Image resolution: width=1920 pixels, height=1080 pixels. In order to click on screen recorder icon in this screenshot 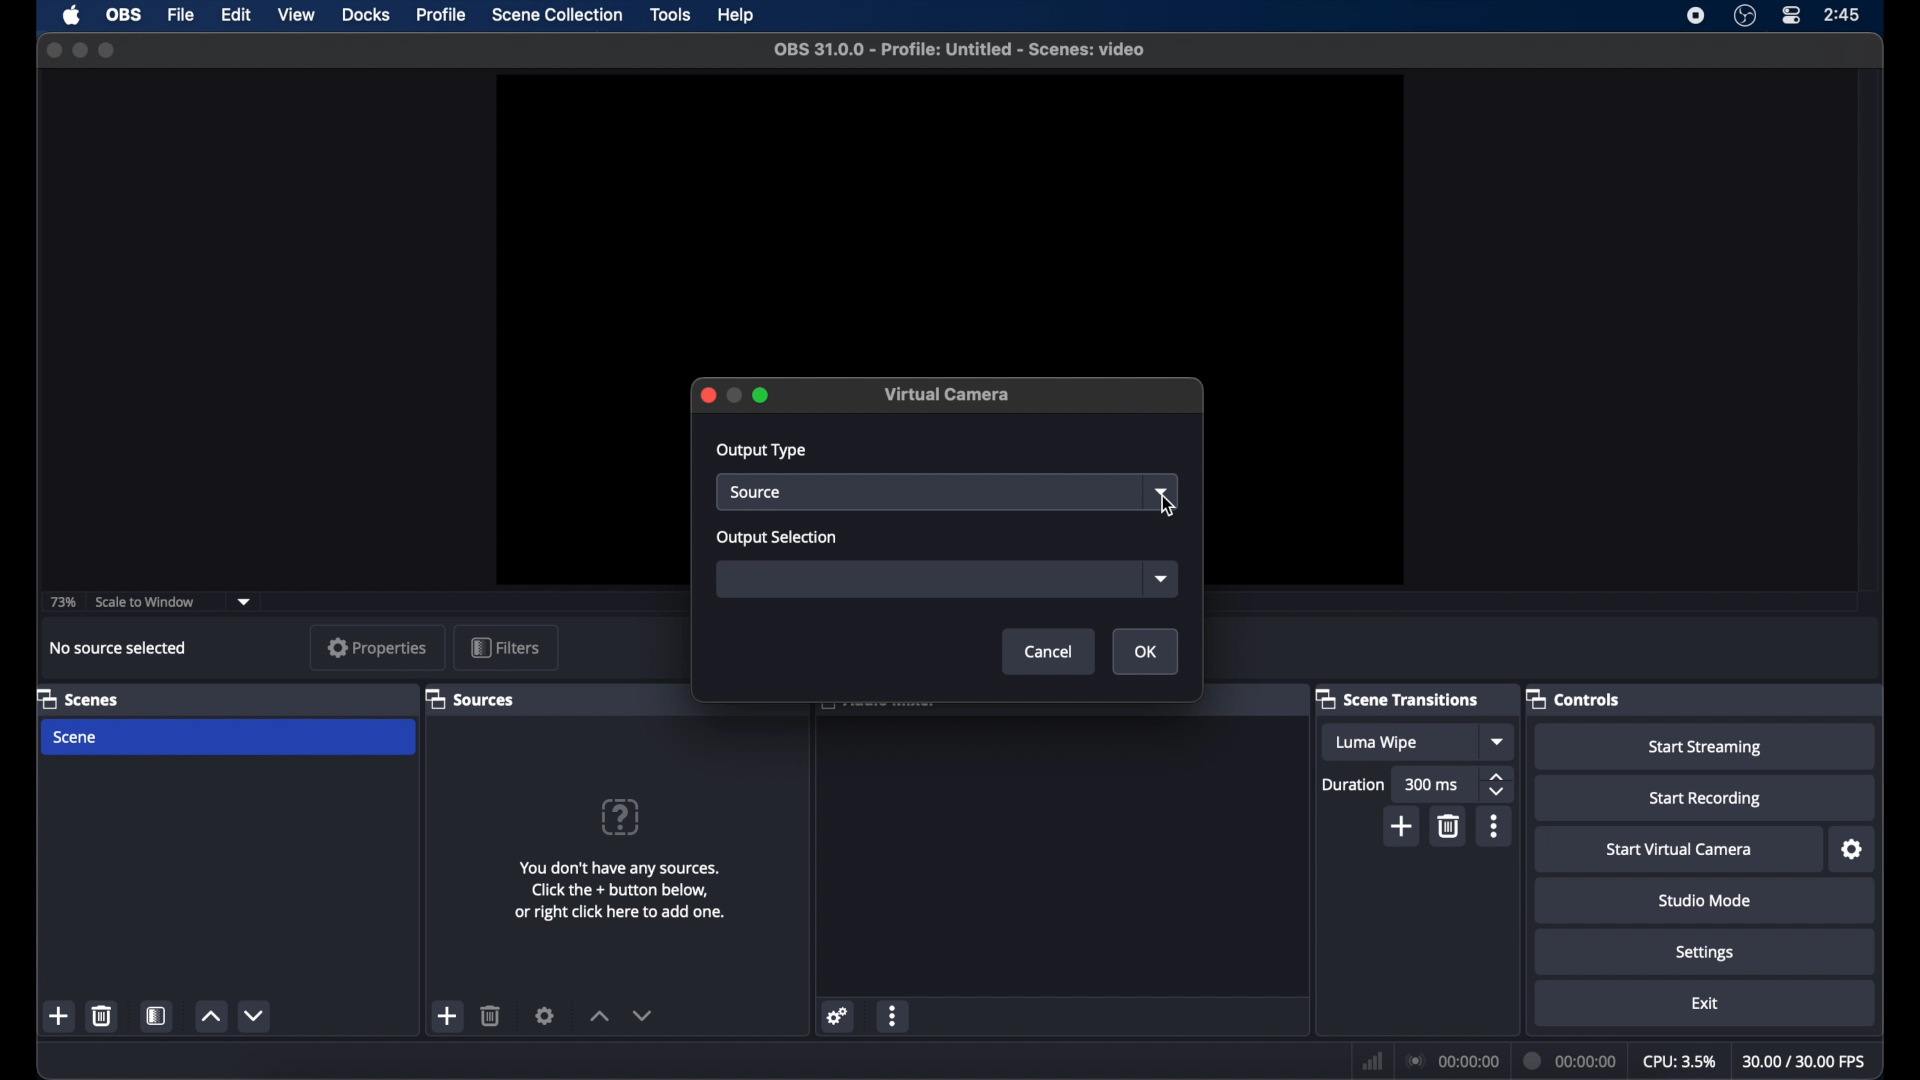, I will do `click(1697, 16)`.